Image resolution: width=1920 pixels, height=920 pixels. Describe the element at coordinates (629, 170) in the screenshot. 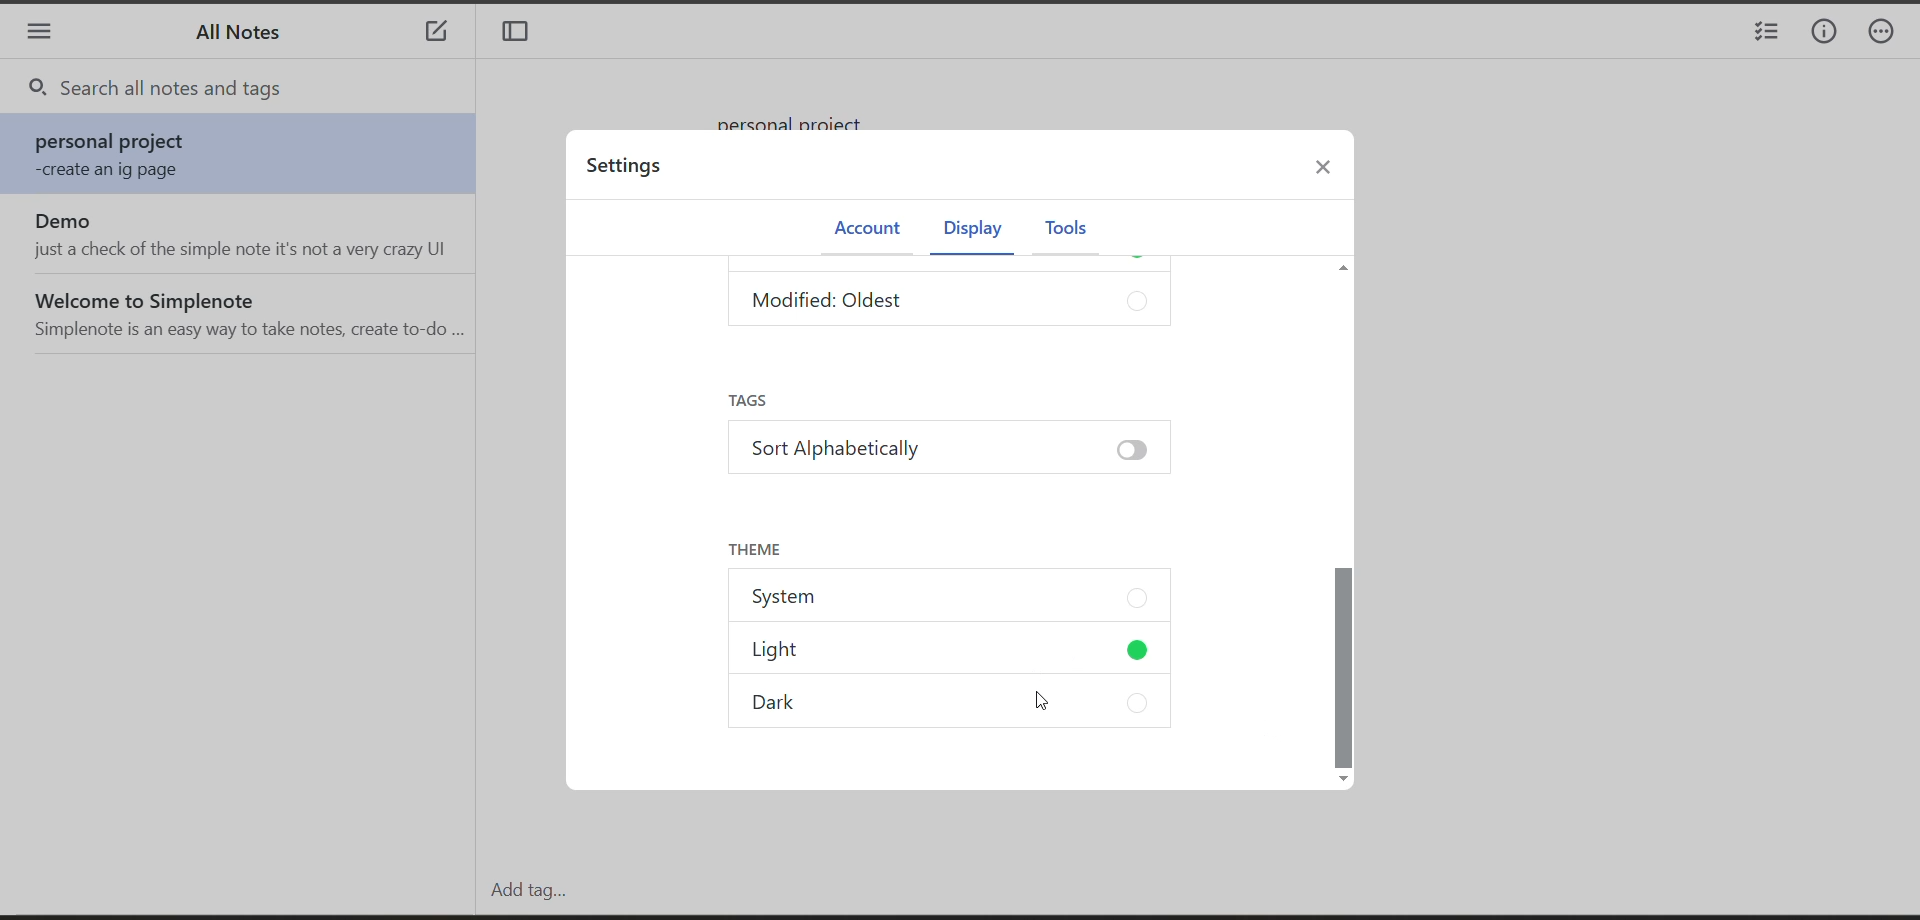

I see `settings` at that location.